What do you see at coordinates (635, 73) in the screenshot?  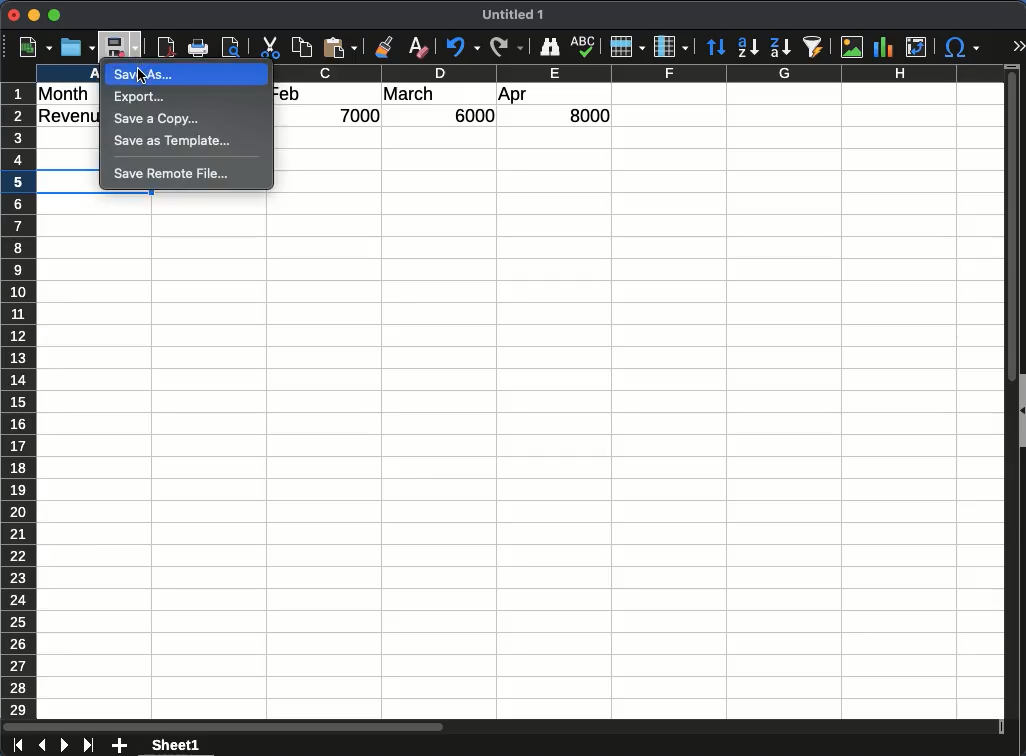 I see `column` at bounding box center [635, 73].